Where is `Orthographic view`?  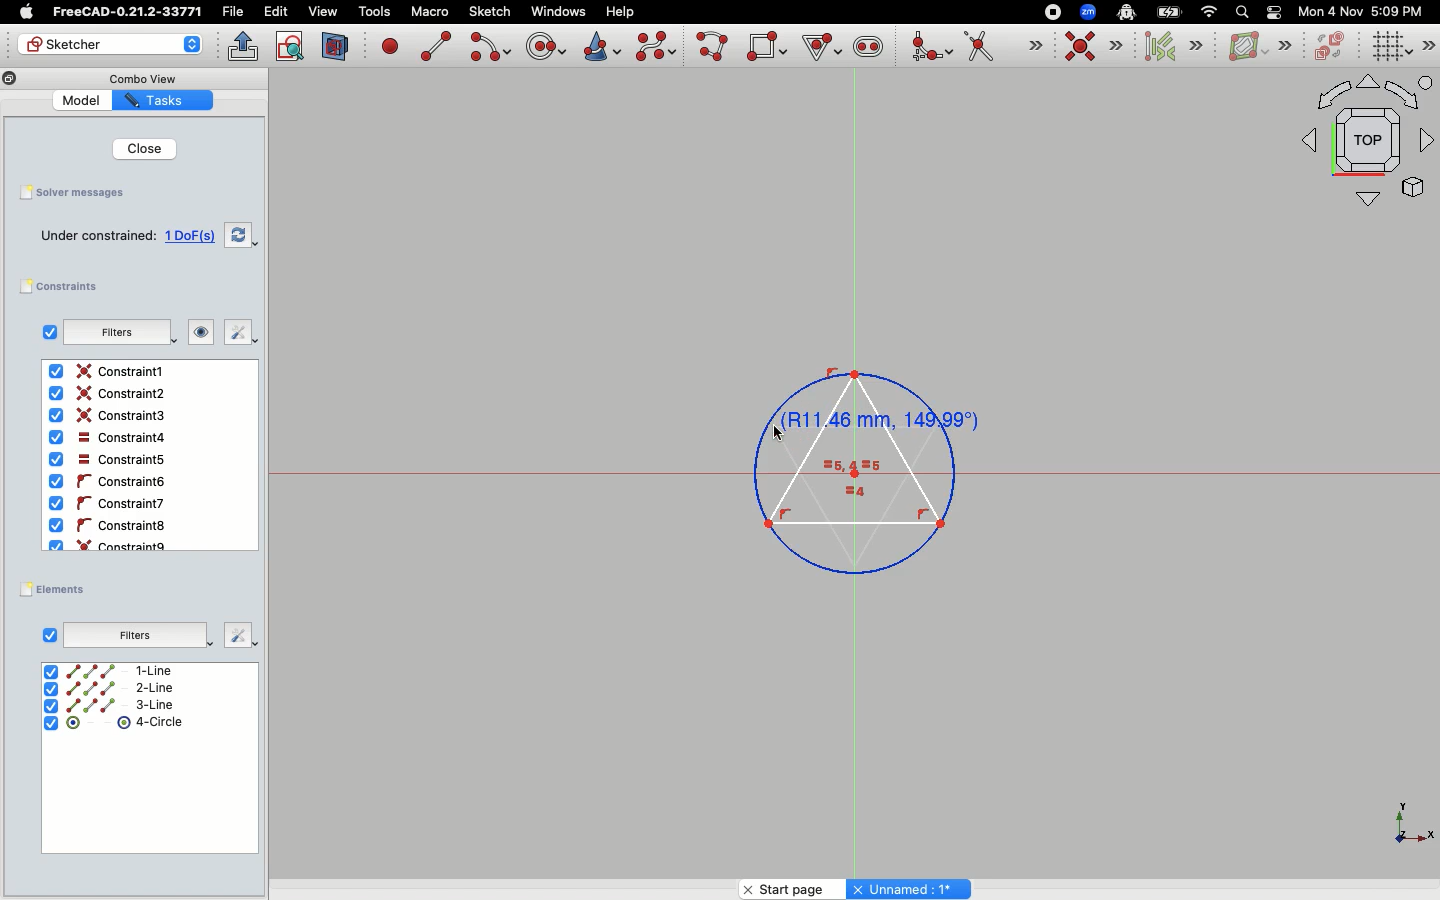
Orthographic view is located at coordinates (1368, 143).